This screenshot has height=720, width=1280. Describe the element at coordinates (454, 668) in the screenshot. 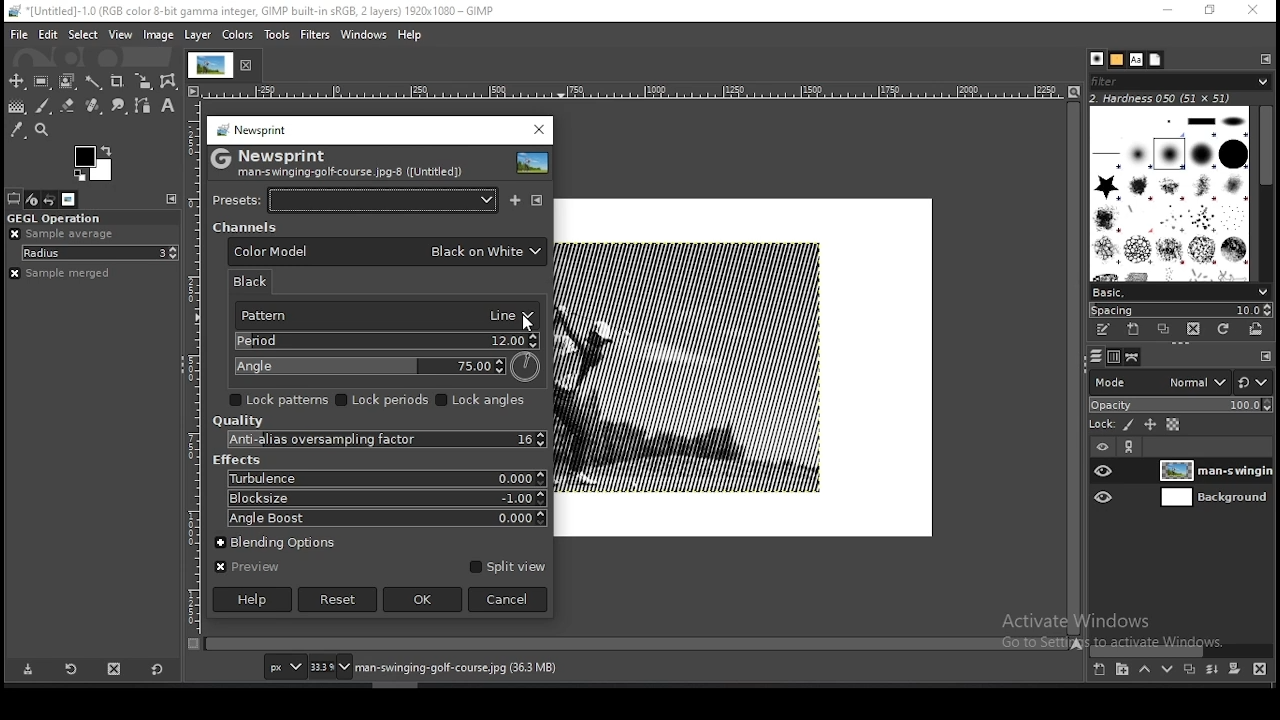

I see `man-swinging-golf-course.jpg (36.3 MB)` at that location.